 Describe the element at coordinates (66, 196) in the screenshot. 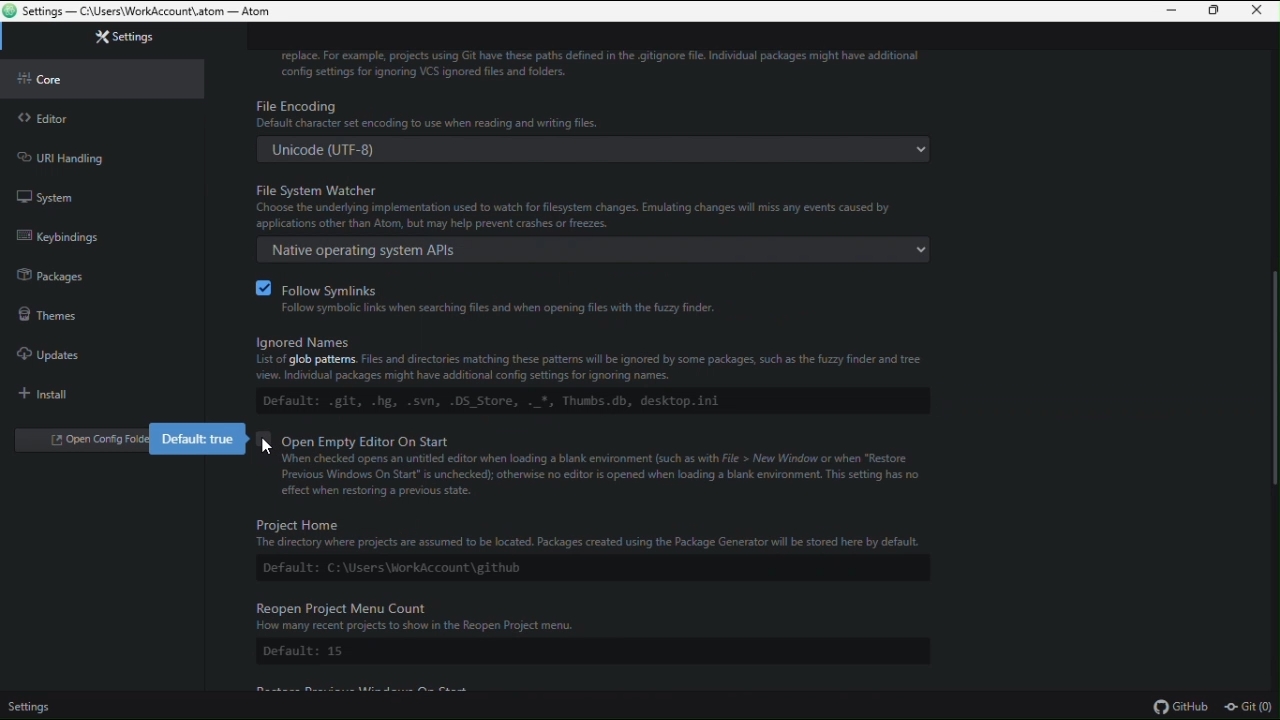

I see `system` at that location.